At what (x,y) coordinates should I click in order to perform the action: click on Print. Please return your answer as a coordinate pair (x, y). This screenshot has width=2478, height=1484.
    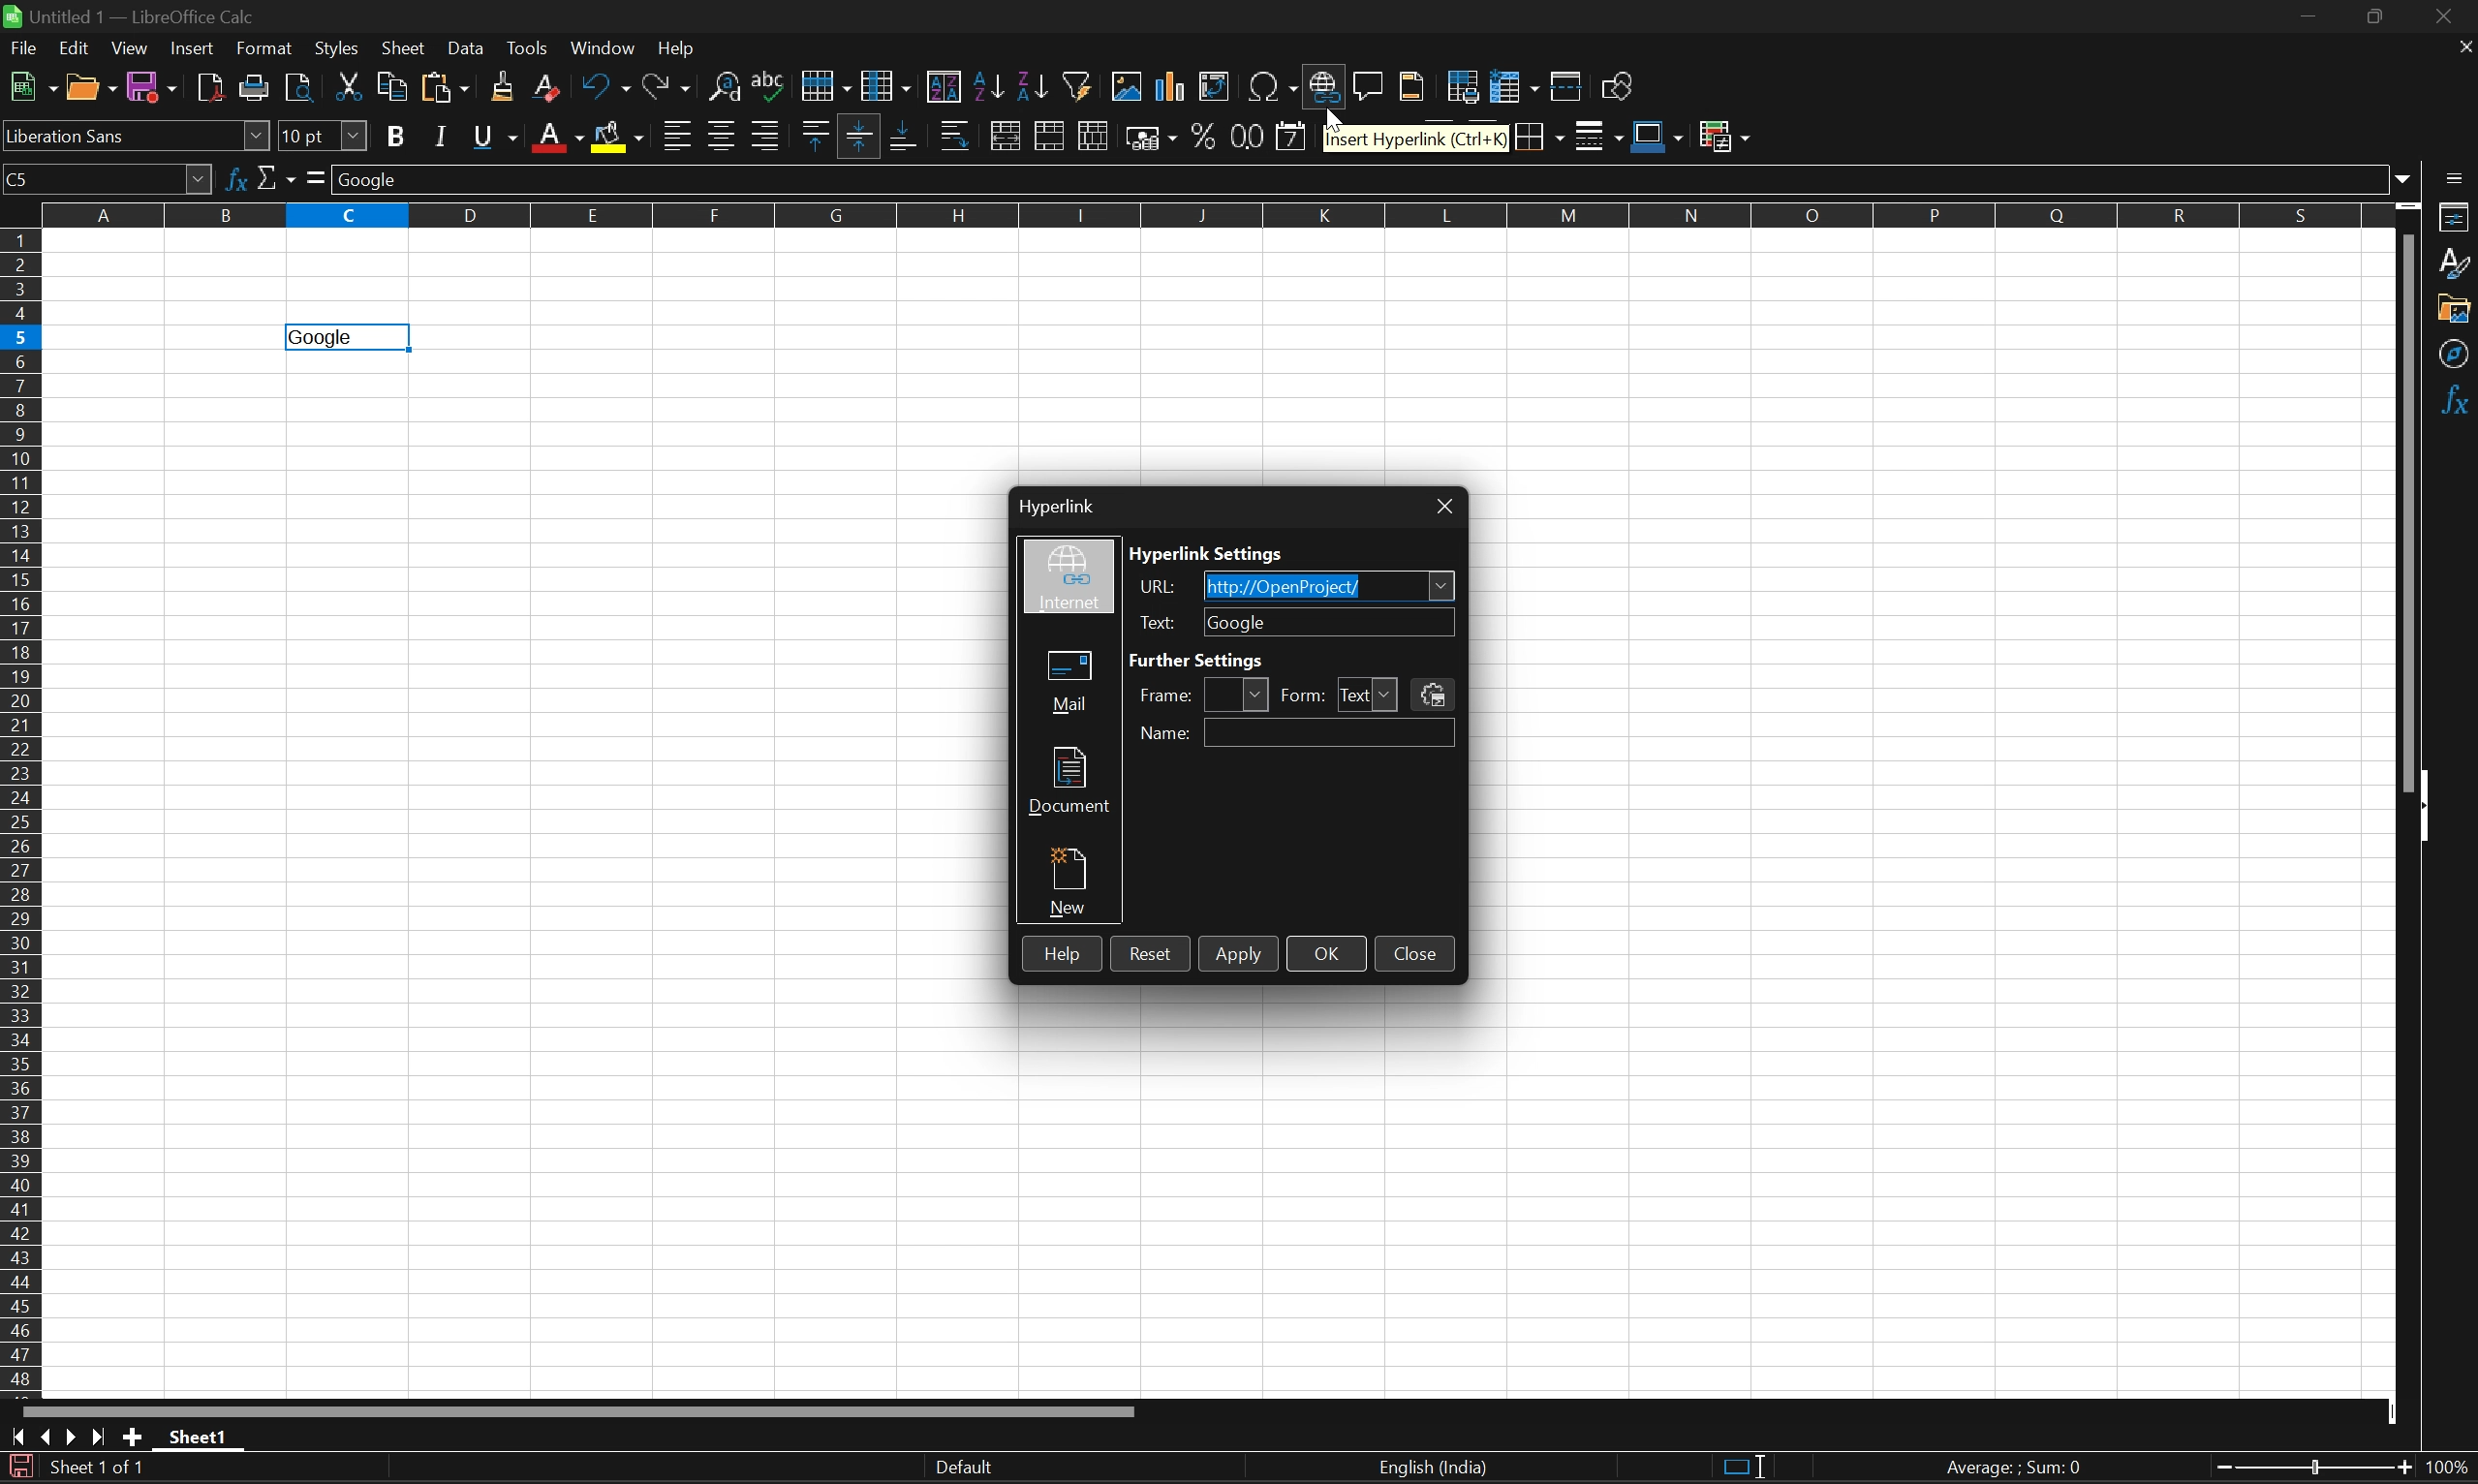
    Looking at the image, I should click on (257, 89).